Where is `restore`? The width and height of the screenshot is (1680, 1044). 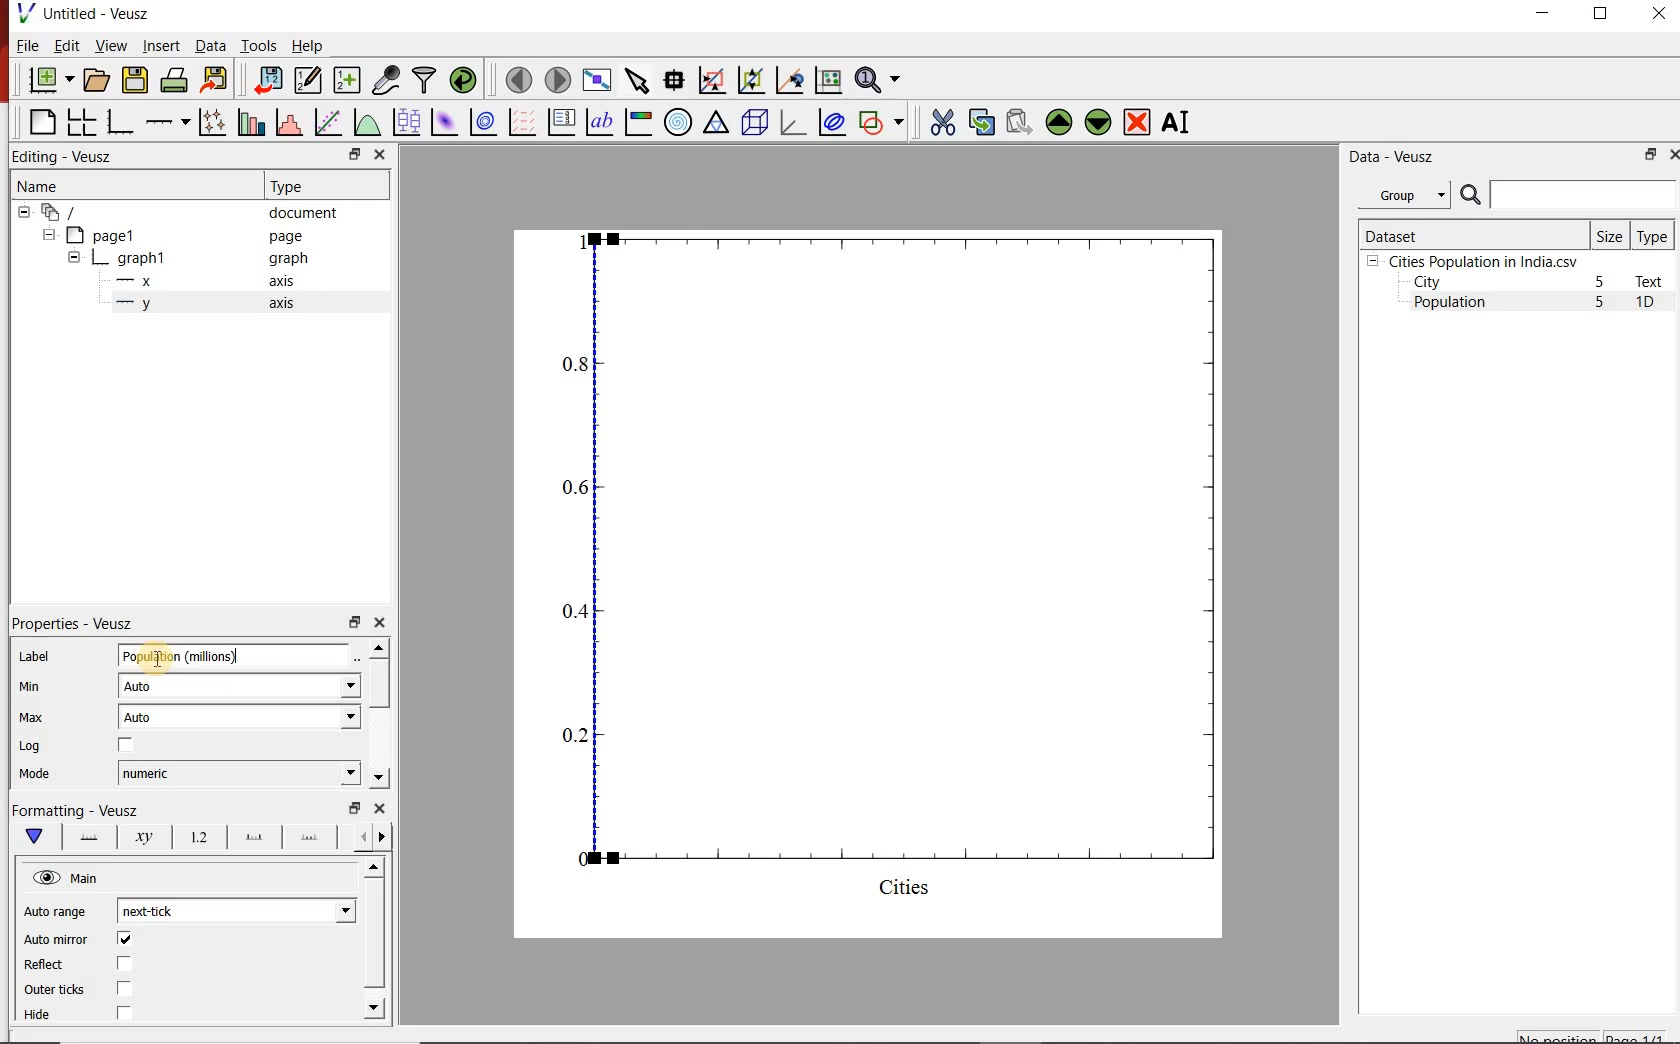 restore is located at coordinates (353, 621).